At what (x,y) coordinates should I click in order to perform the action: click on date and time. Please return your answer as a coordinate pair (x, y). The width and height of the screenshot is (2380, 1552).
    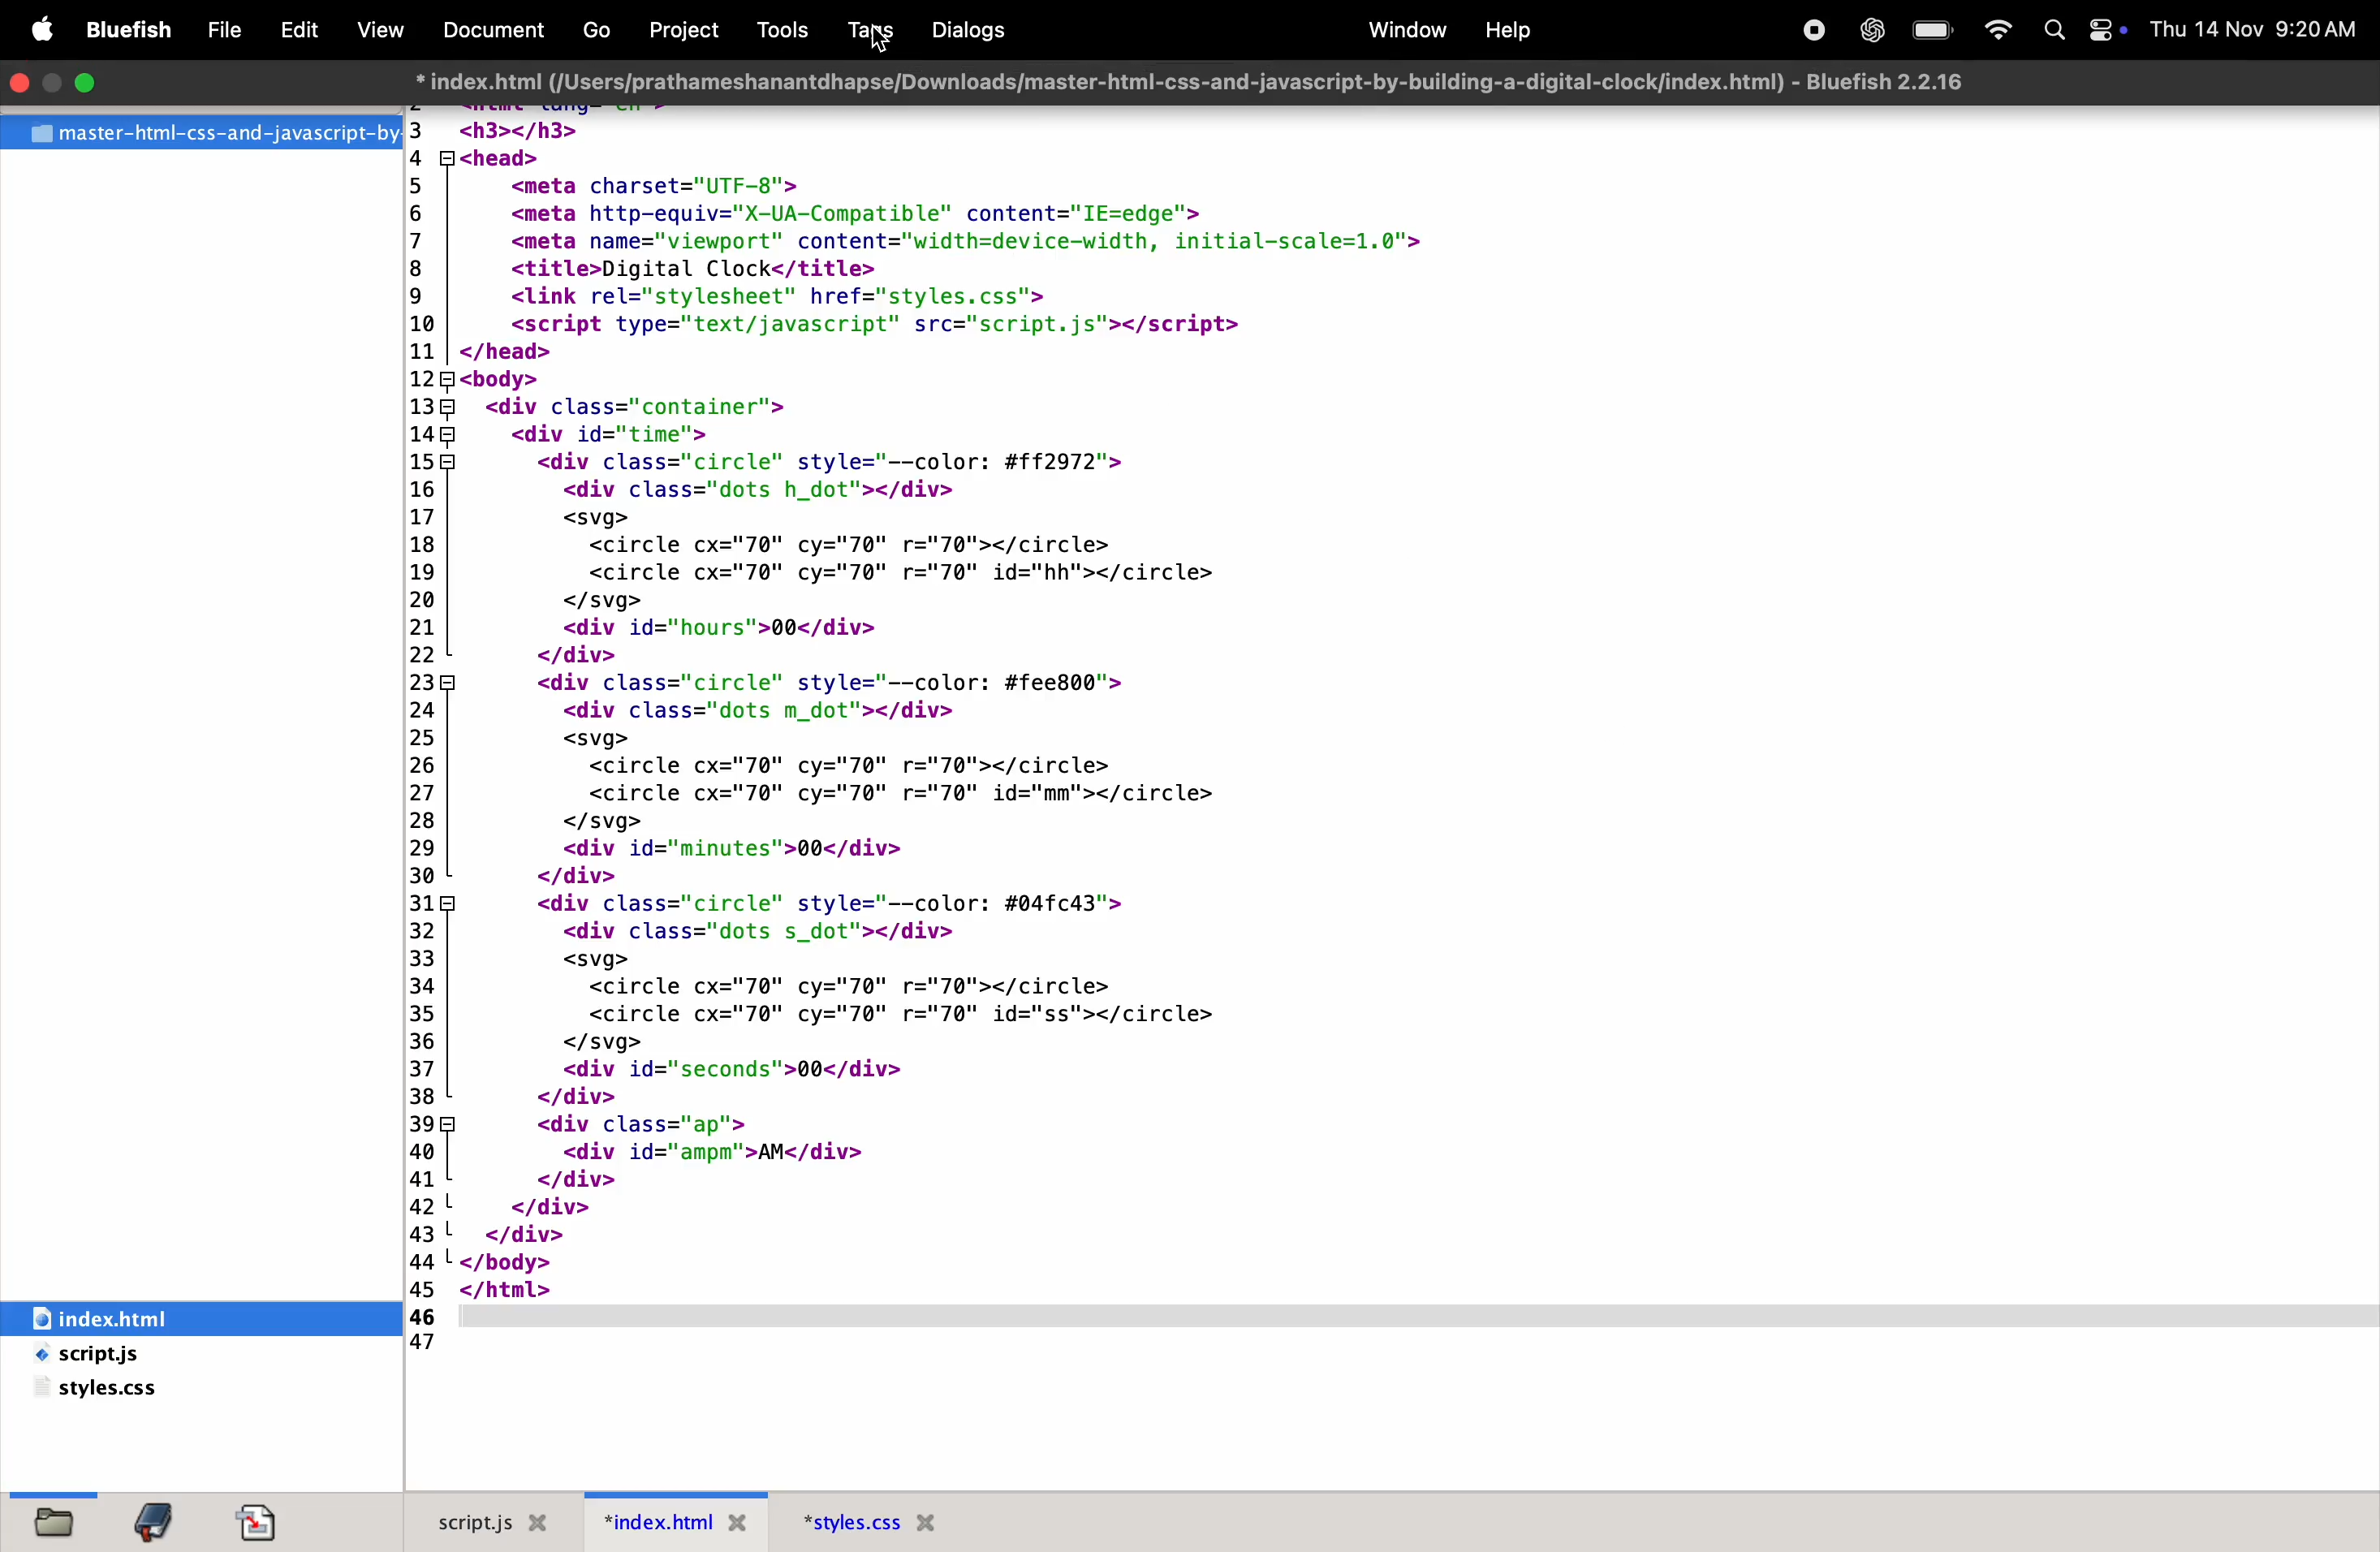
    Looking at the image, I should click on (2254, 28).